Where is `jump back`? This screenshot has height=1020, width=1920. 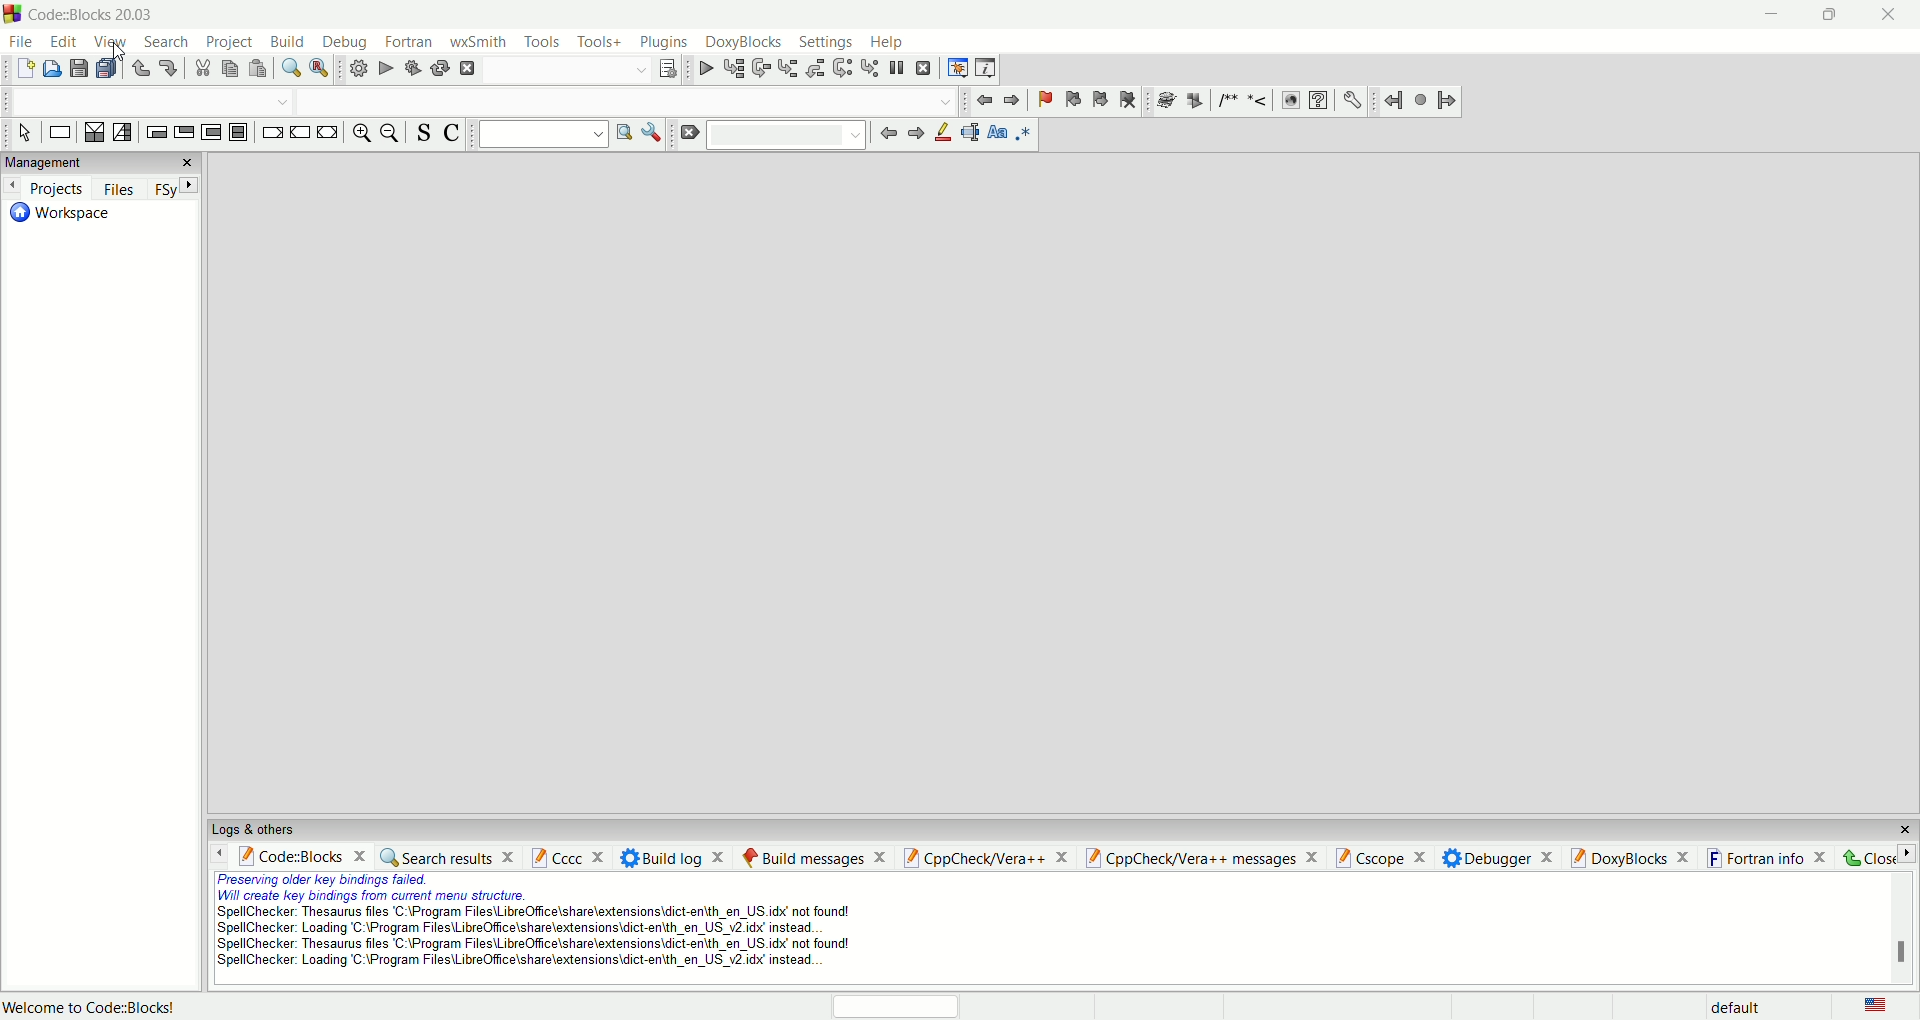 jump back is located at coordinates (1391, 101).